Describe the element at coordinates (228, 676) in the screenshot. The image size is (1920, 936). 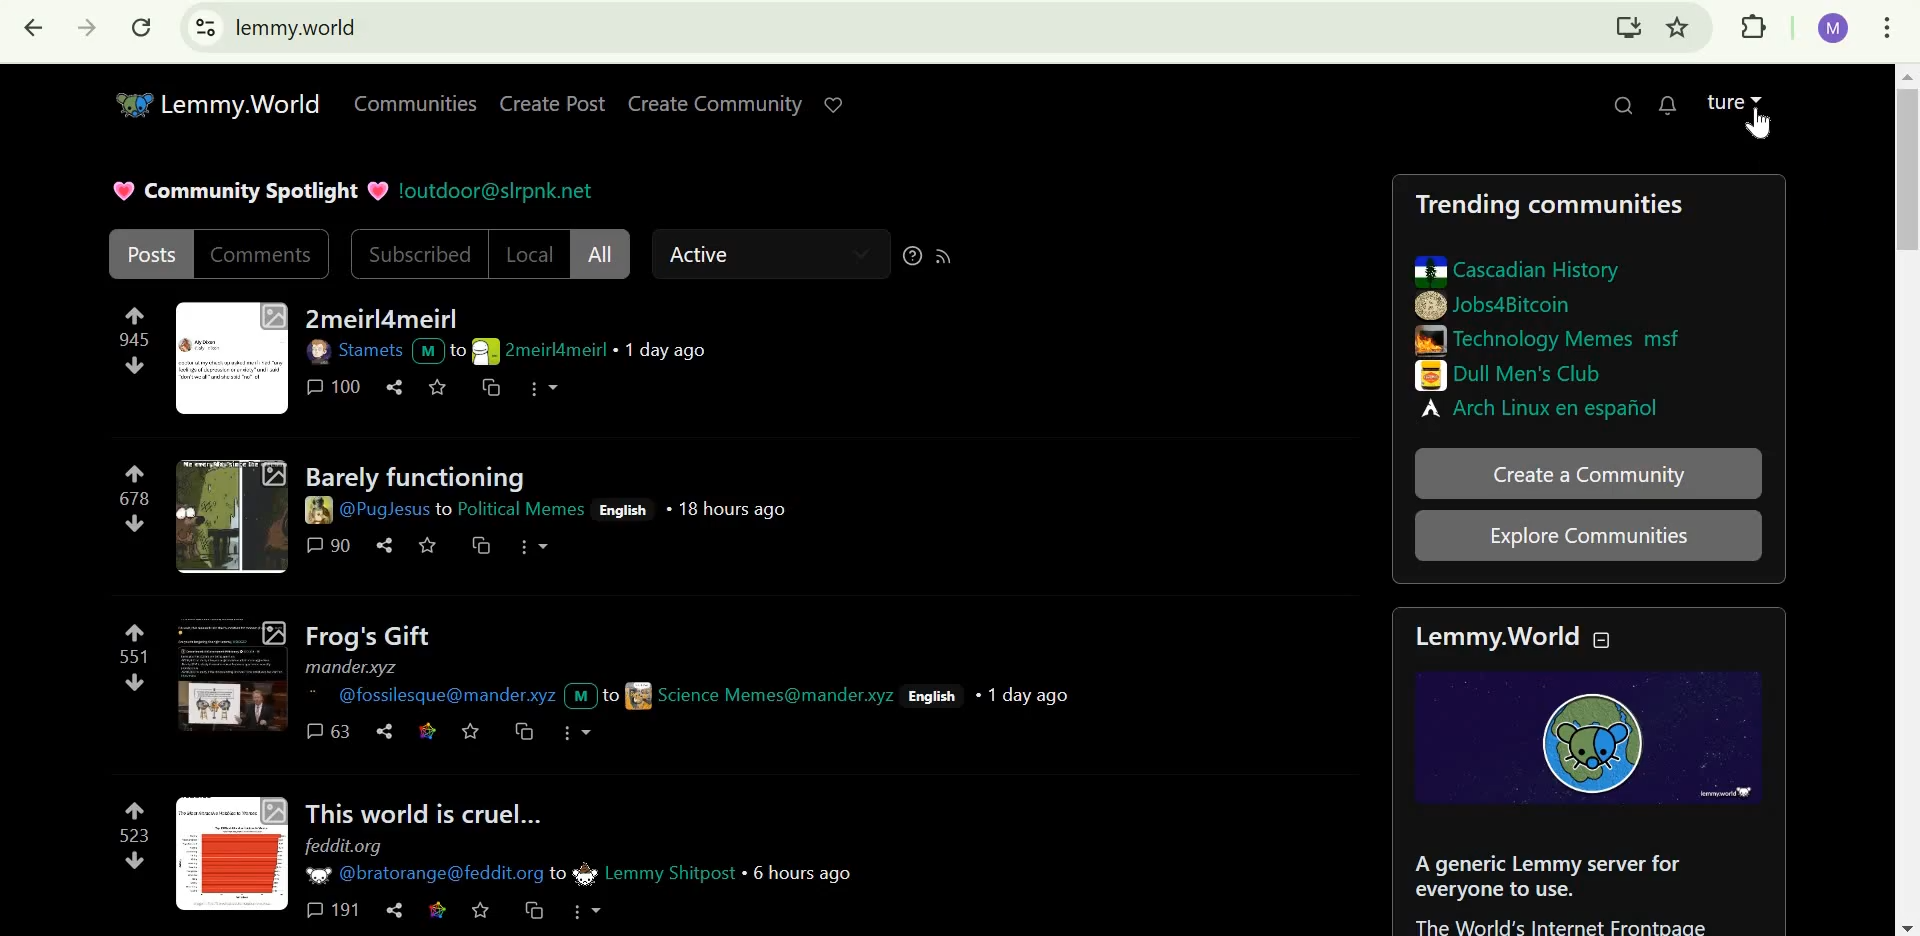
I see `thumbnail-3` at that location.